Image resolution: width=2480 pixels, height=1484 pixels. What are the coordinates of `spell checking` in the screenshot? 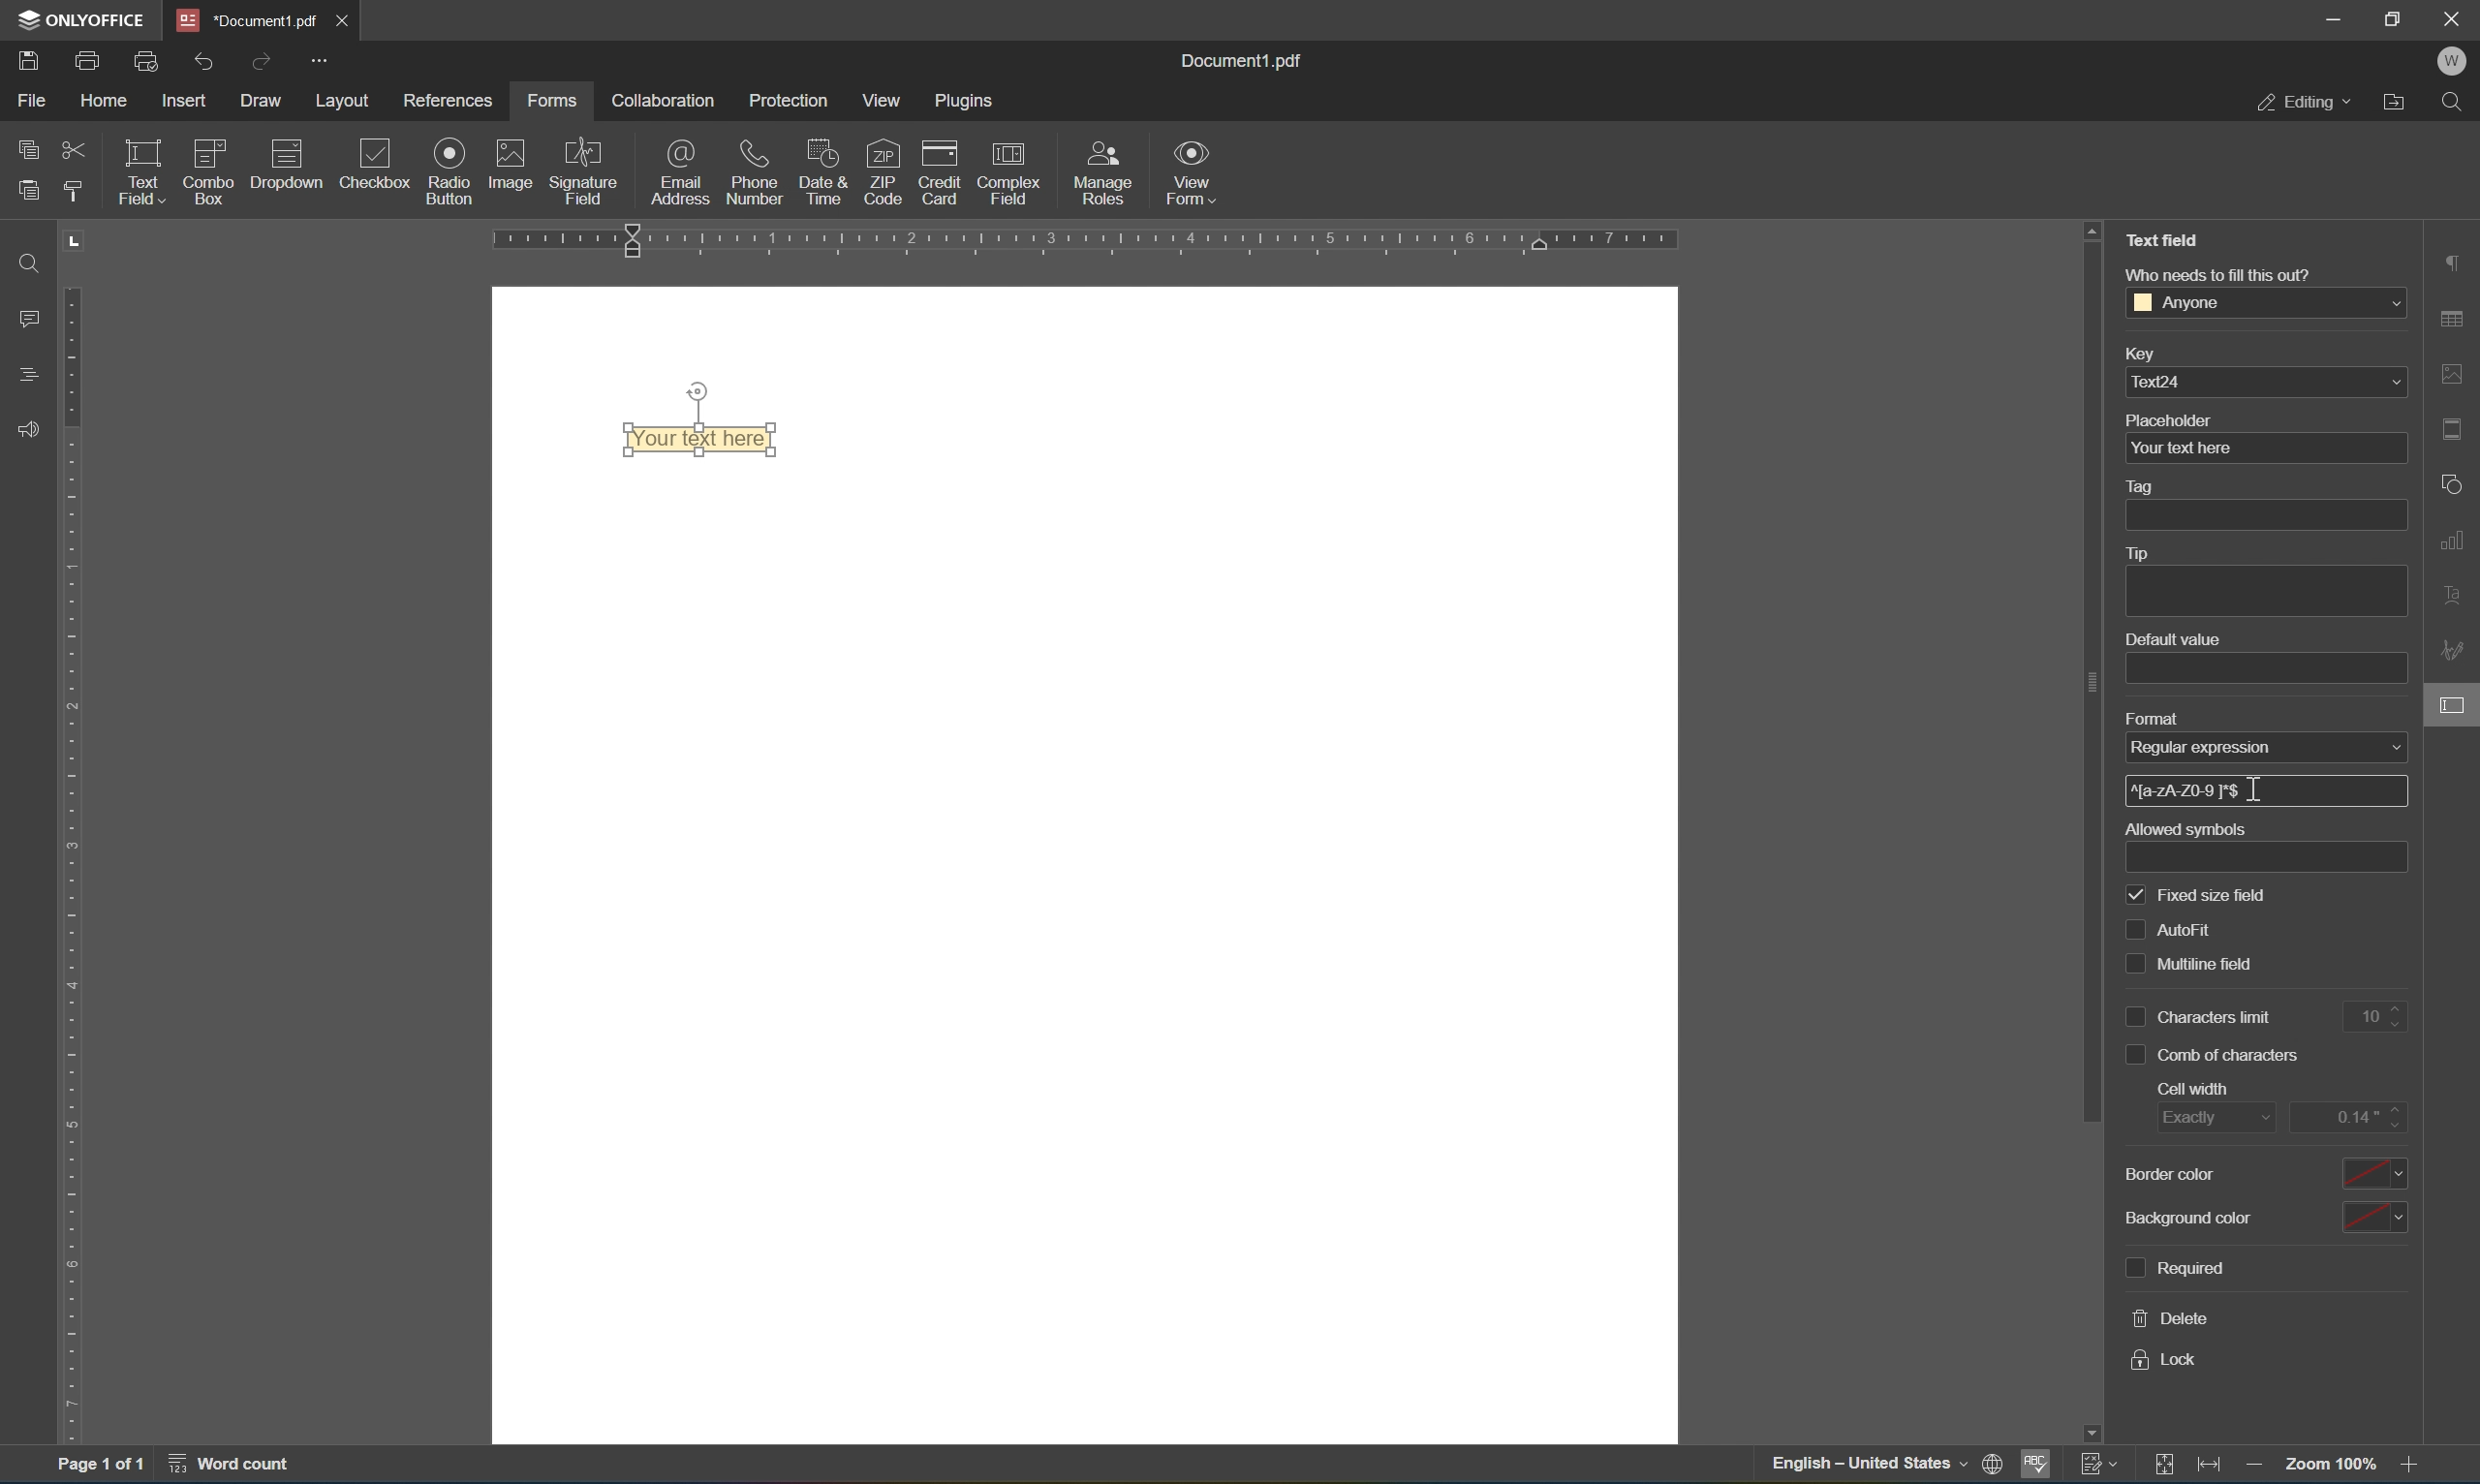 It's located at (2036, 1469).